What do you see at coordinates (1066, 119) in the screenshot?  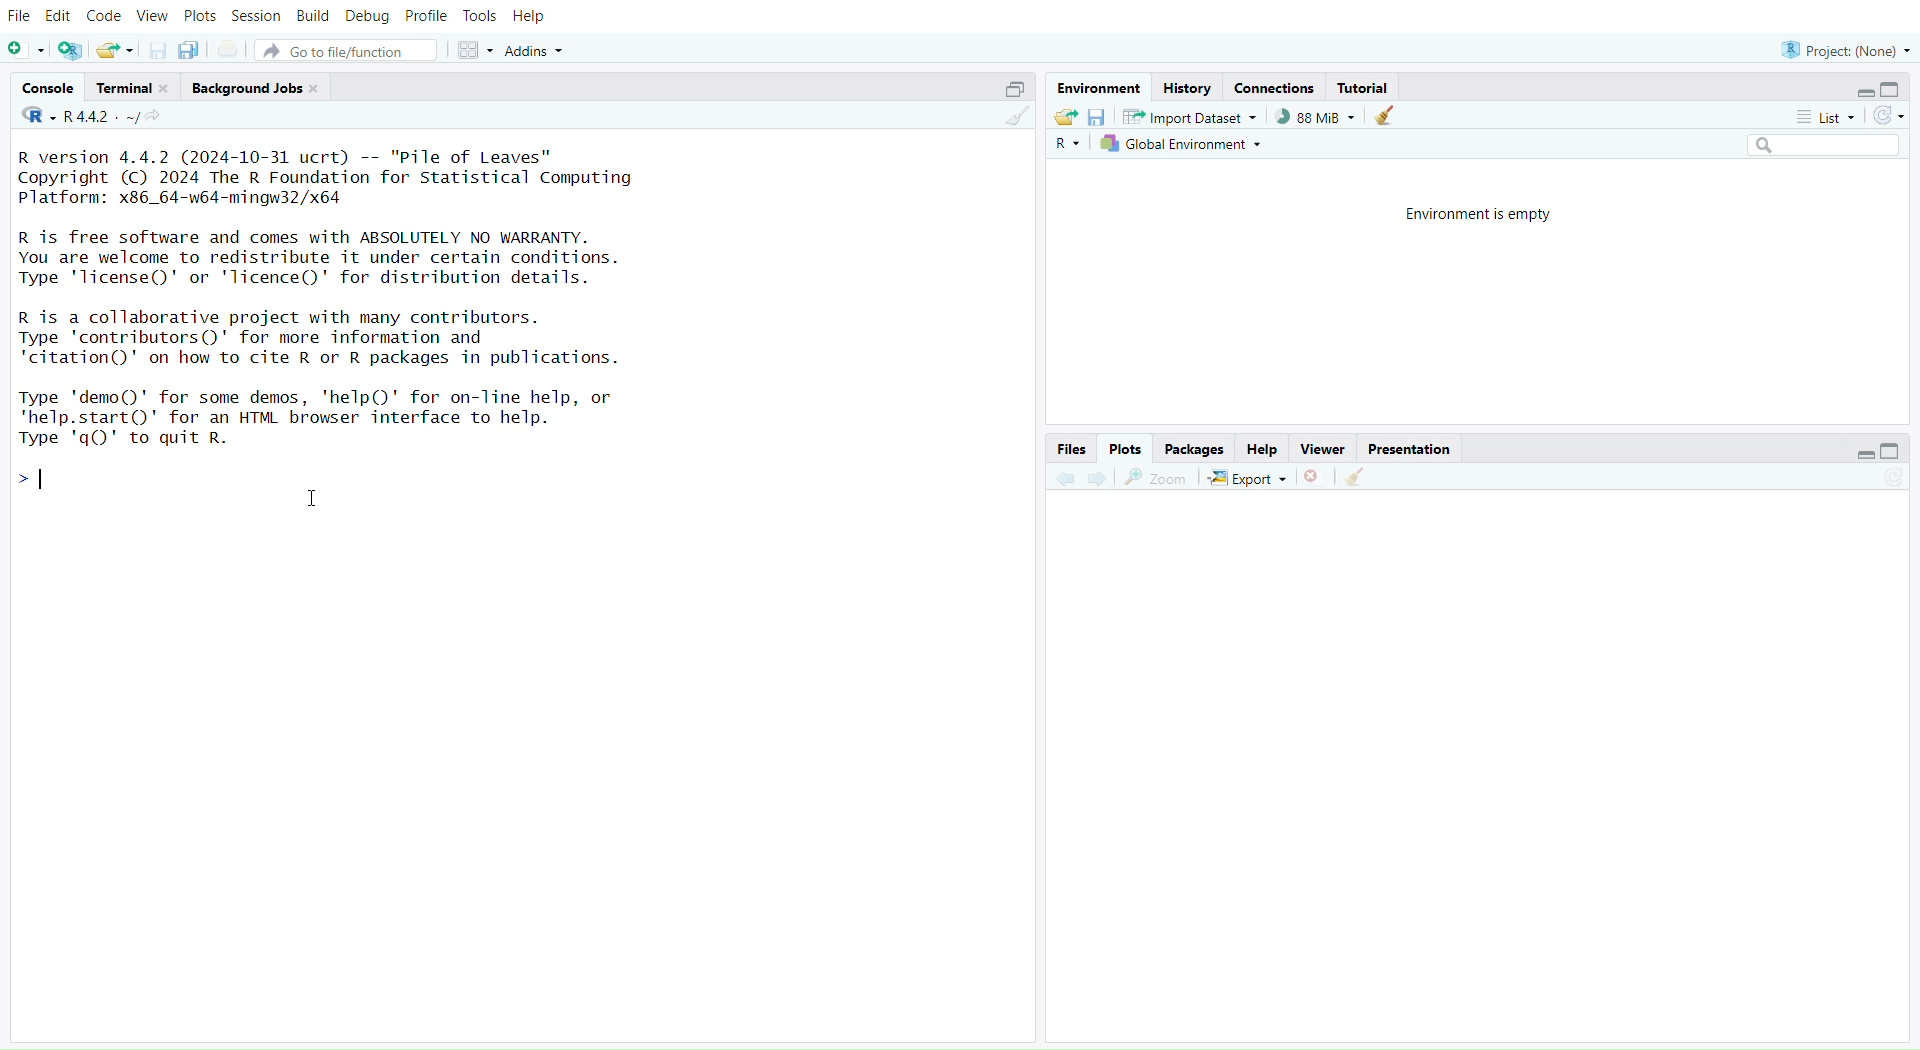 I see `load workspace` at bounding box center [1066, 119].